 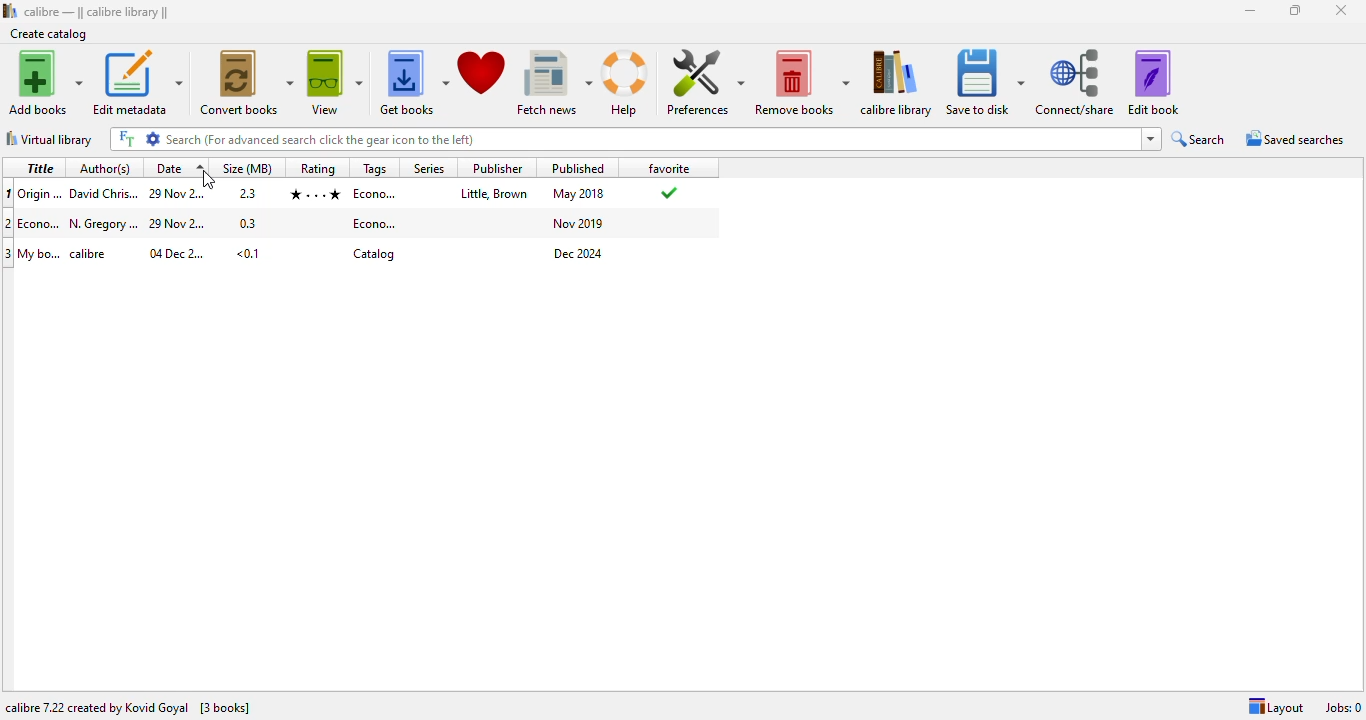 What do you see at coordinates (431, 169) in the screenshot?
I see `series` at bounding box center [431, 169].